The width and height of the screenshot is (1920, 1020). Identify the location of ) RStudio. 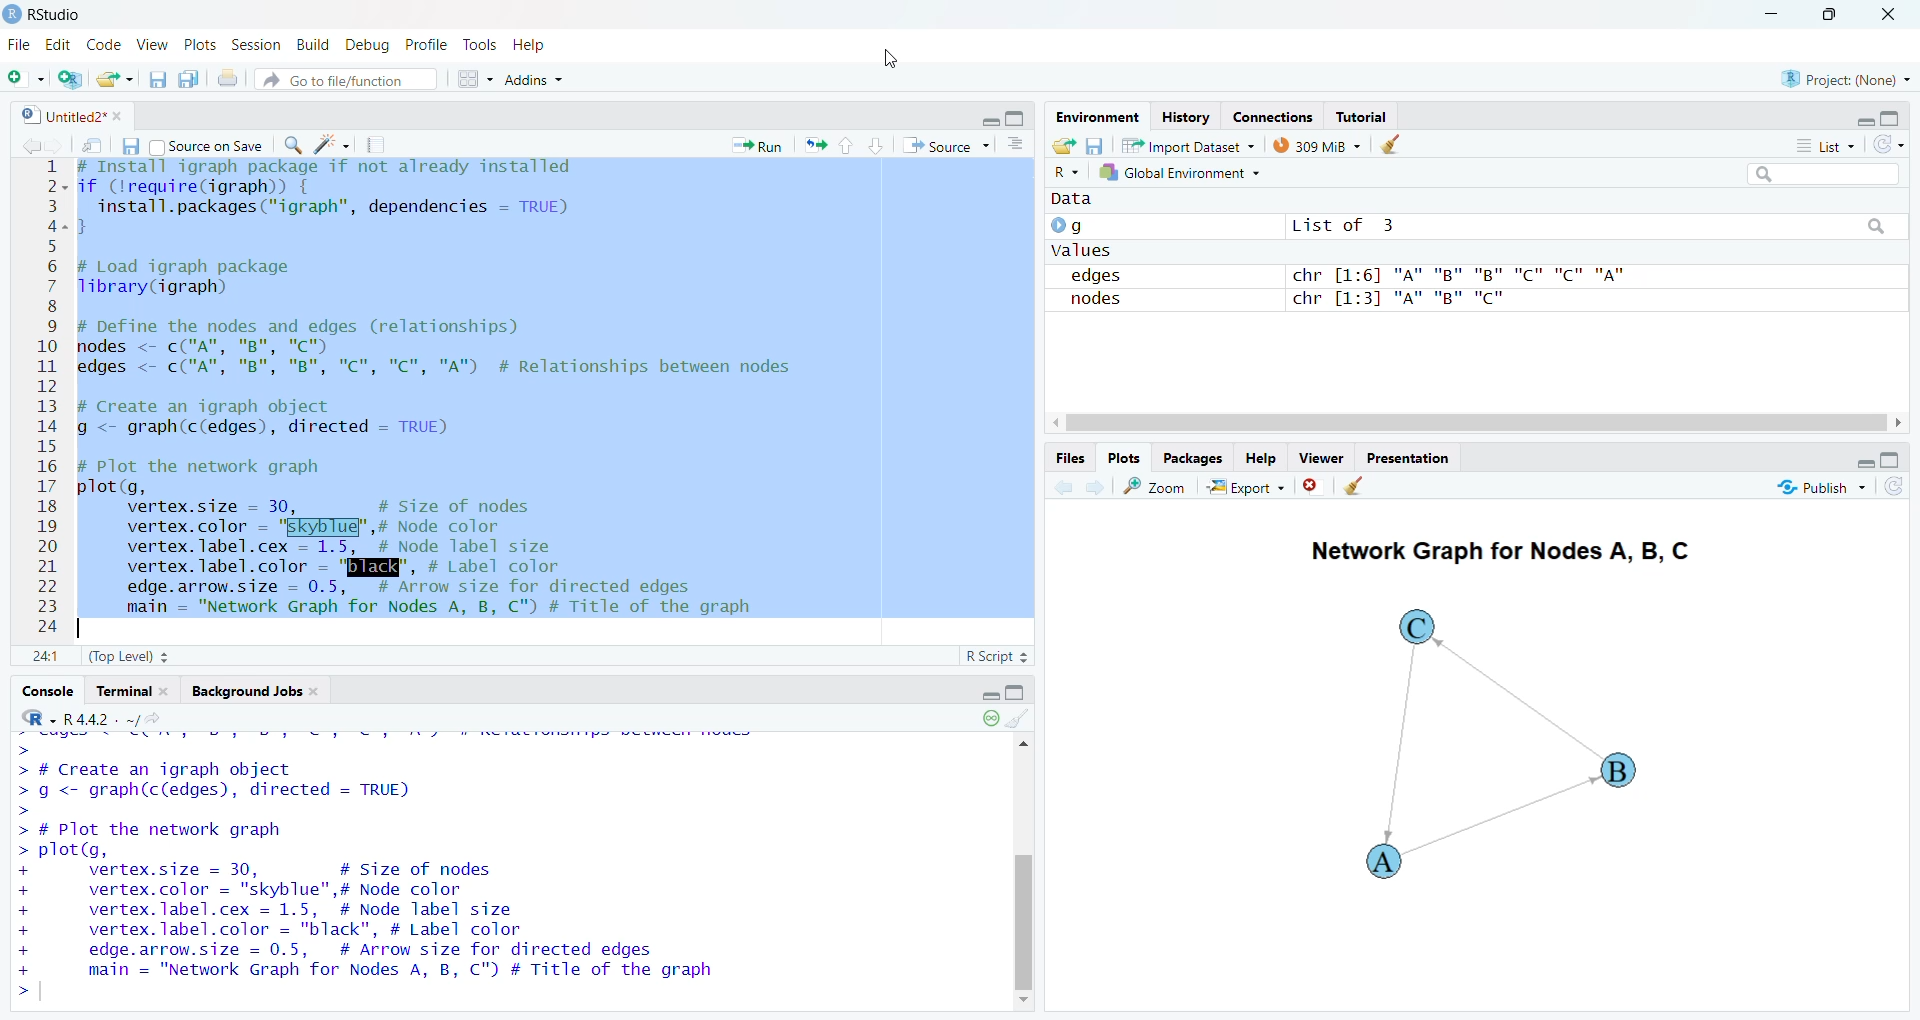
(48, 14).